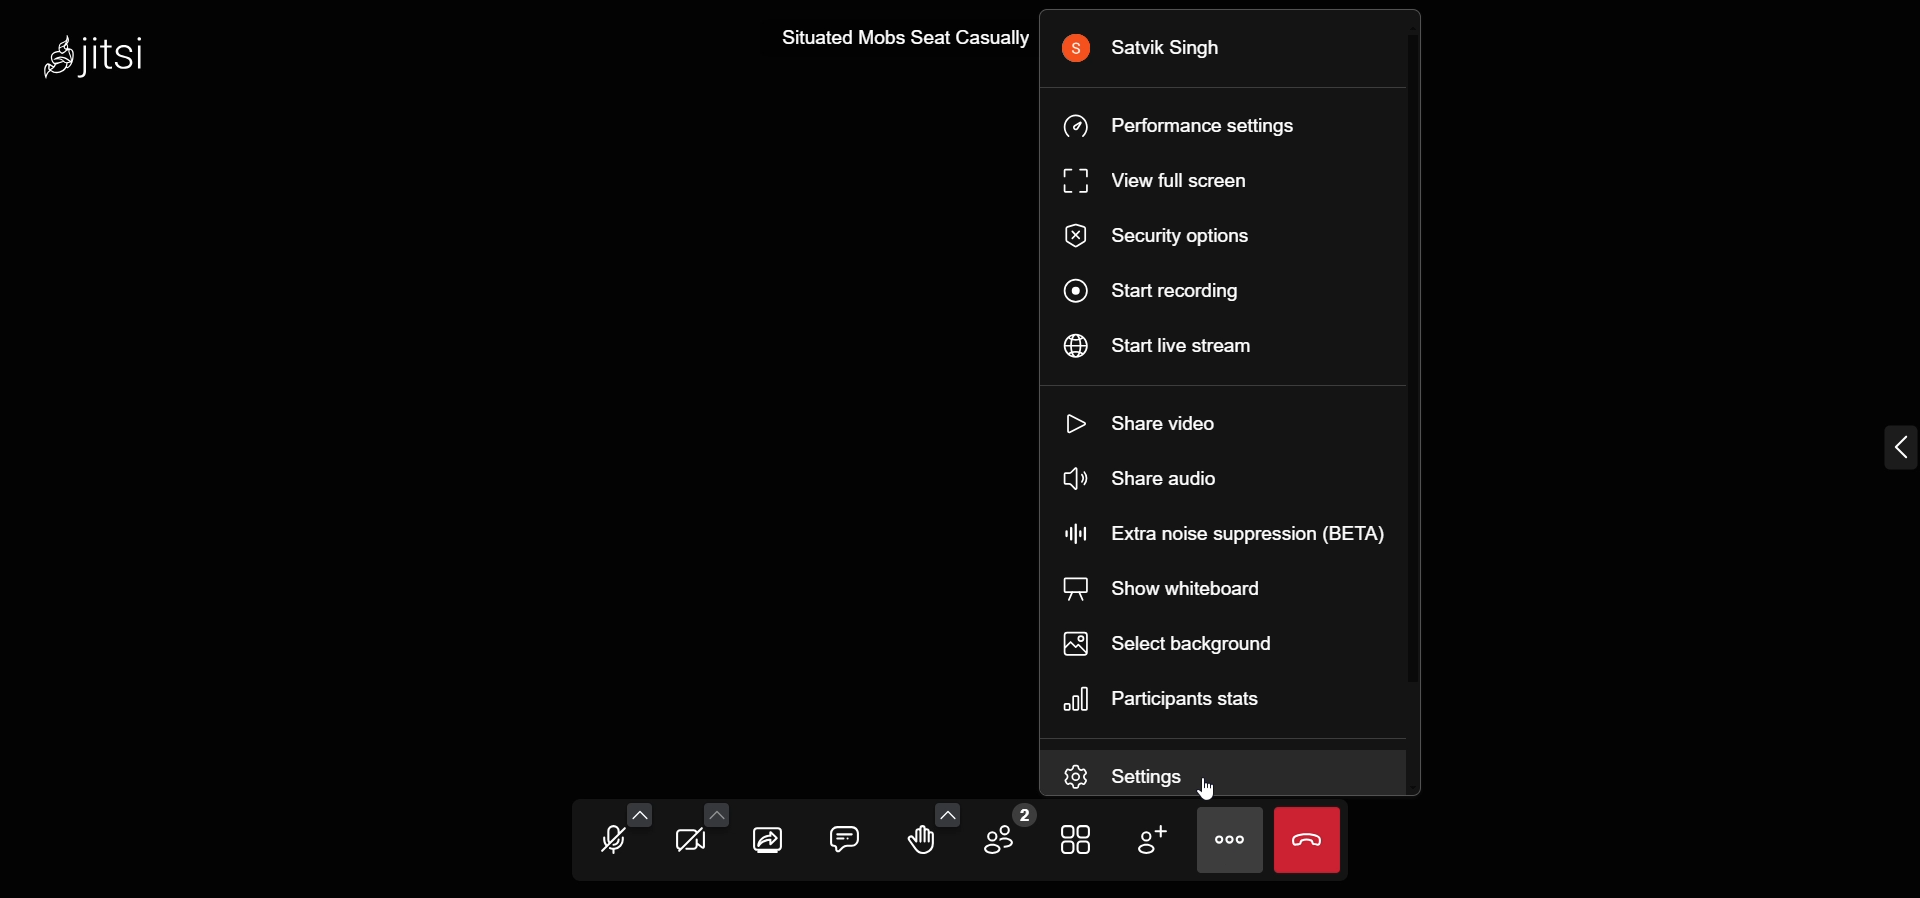 The height and width of the screenshot is (898, 1920). Describe the element at coordinates (1163, 289) in the screenshot. I see `start recording` at that location.